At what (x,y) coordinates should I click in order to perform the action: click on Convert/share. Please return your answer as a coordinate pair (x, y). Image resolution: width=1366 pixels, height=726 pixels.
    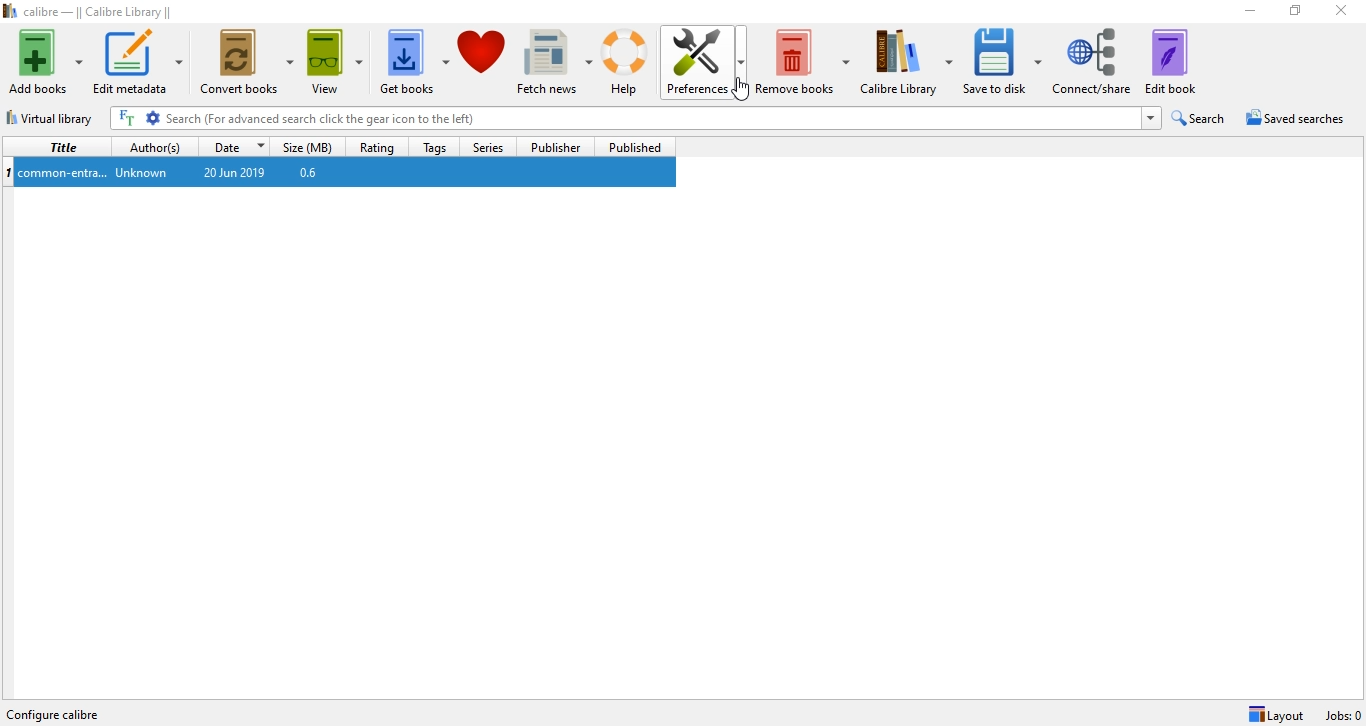
    Looking at the image, I should click on (1095, 59).